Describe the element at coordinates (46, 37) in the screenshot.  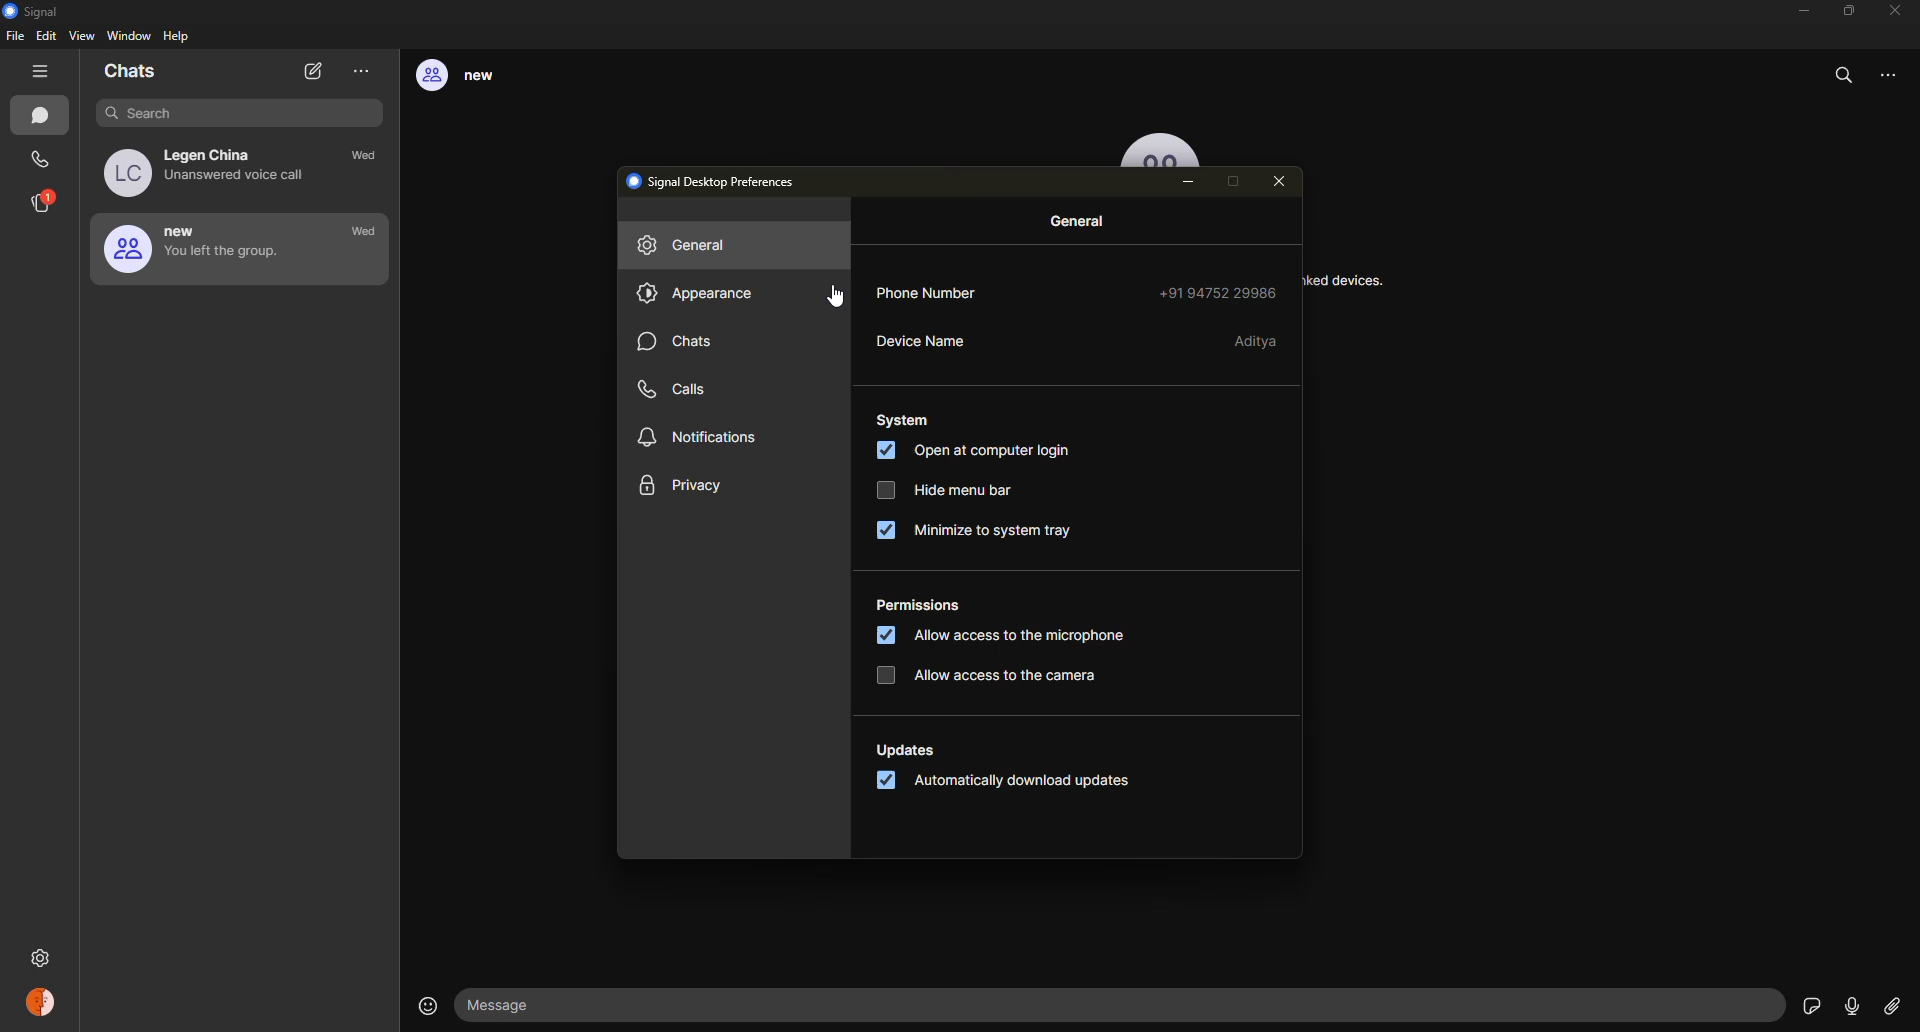
I see `edit` at that location.